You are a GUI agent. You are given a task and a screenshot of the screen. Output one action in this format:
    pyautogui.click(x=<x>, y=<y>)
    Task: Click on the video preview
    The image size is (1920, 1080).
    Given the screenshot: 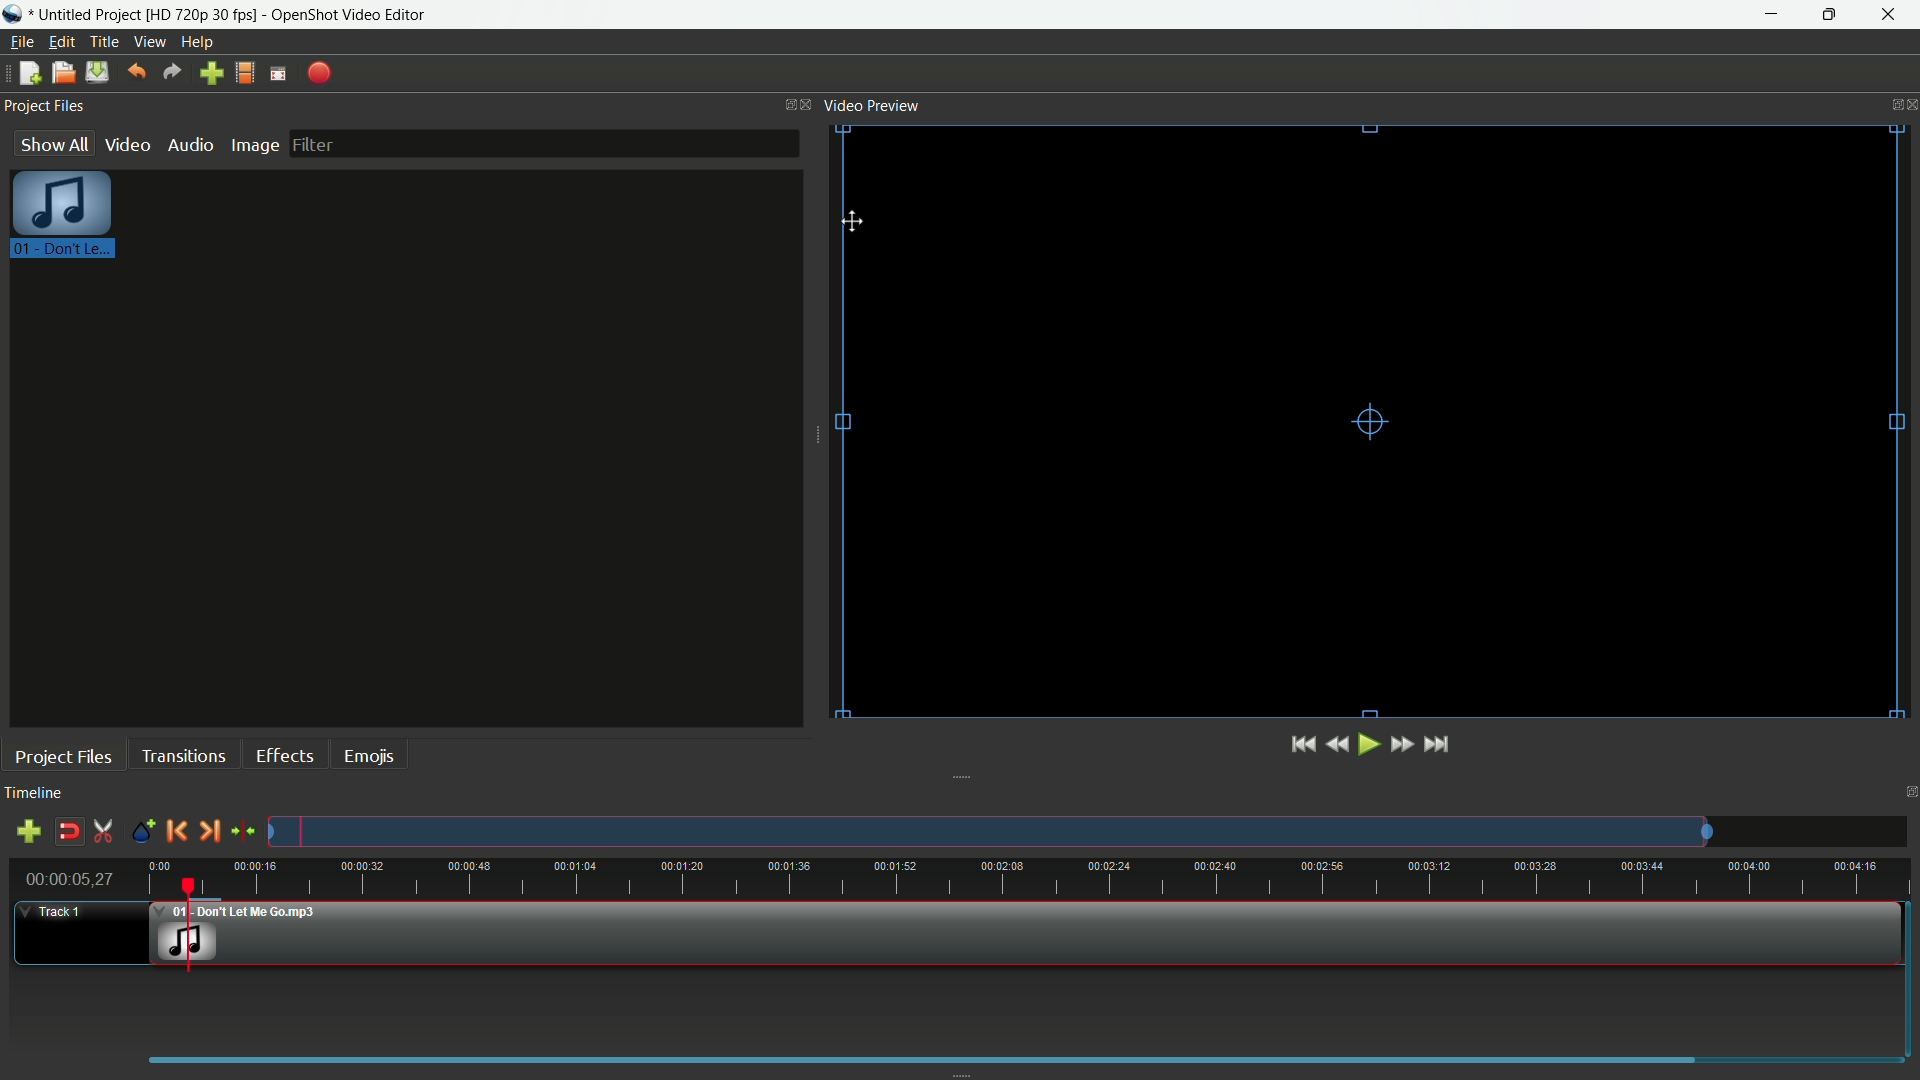 What is the action you would take?
    pyautogui.click(x=877, y=104)
    